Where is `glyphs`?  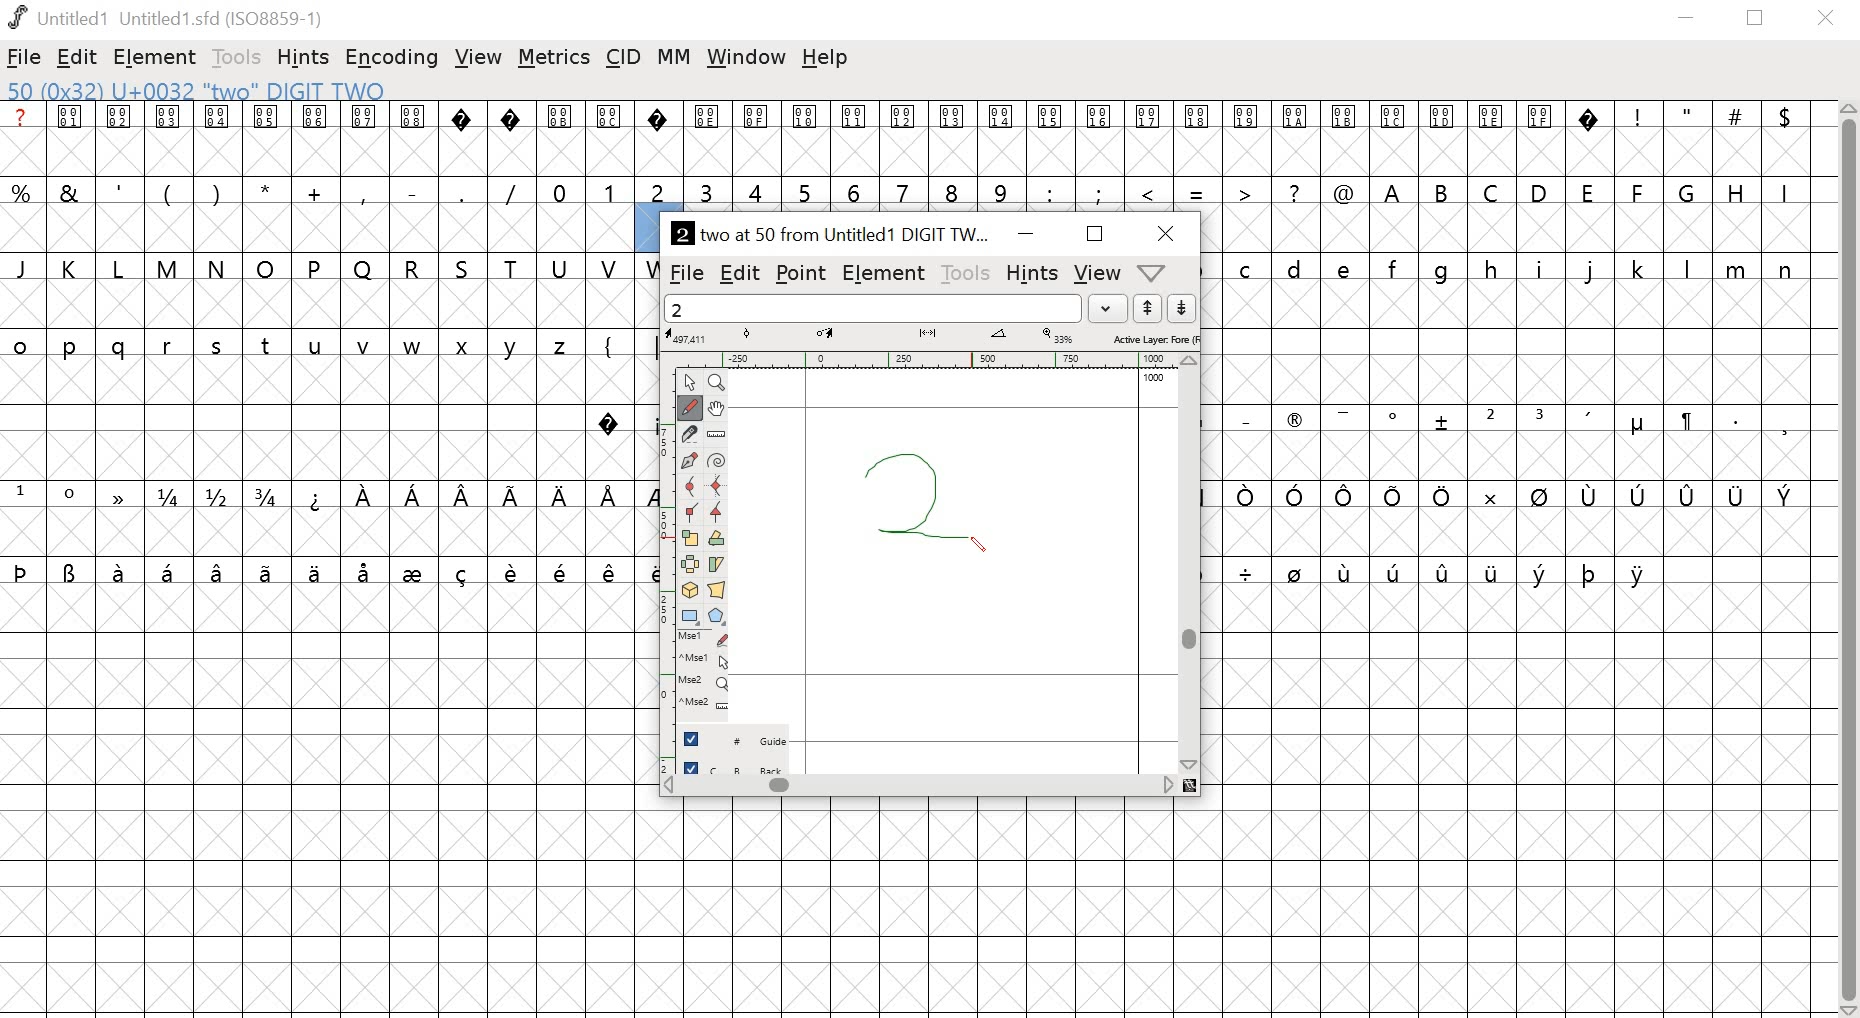 glyphs is located at coordinates (326, 350).